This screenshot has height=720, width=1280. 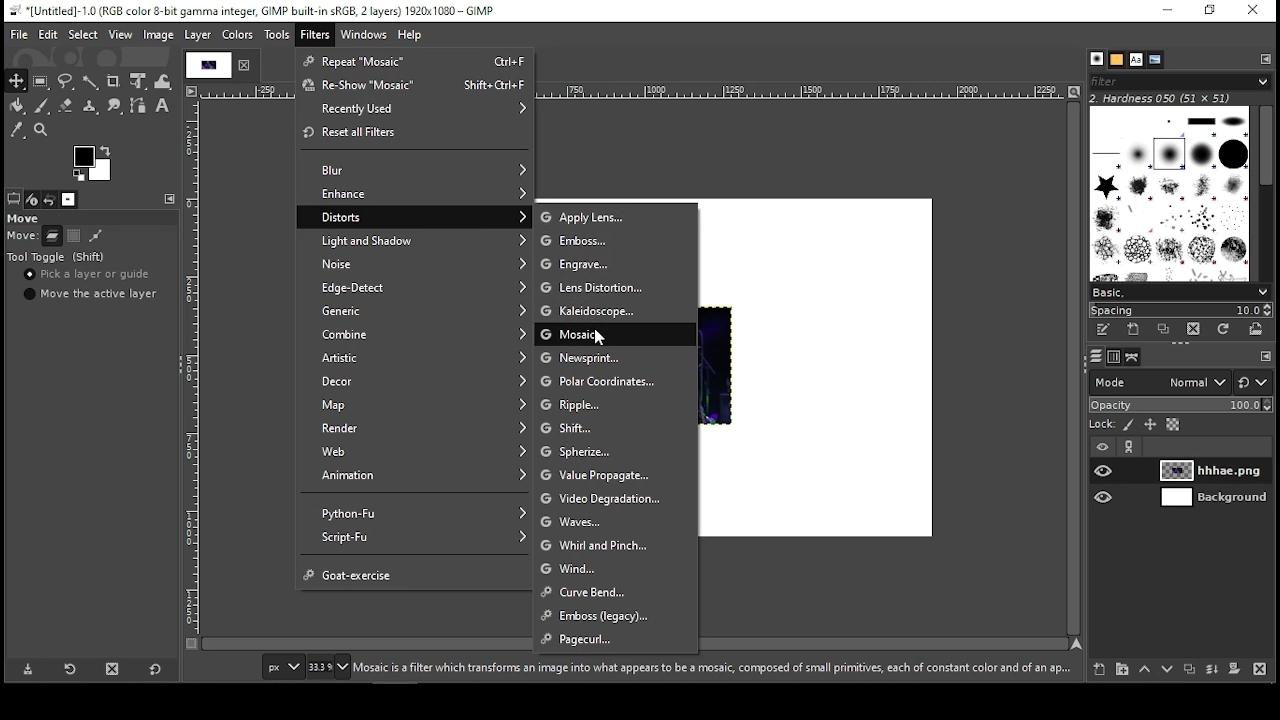 What do you see at coordinates (116, 108) in the screenshot?
I see `smudge tool` at bounding box center [116, 108].